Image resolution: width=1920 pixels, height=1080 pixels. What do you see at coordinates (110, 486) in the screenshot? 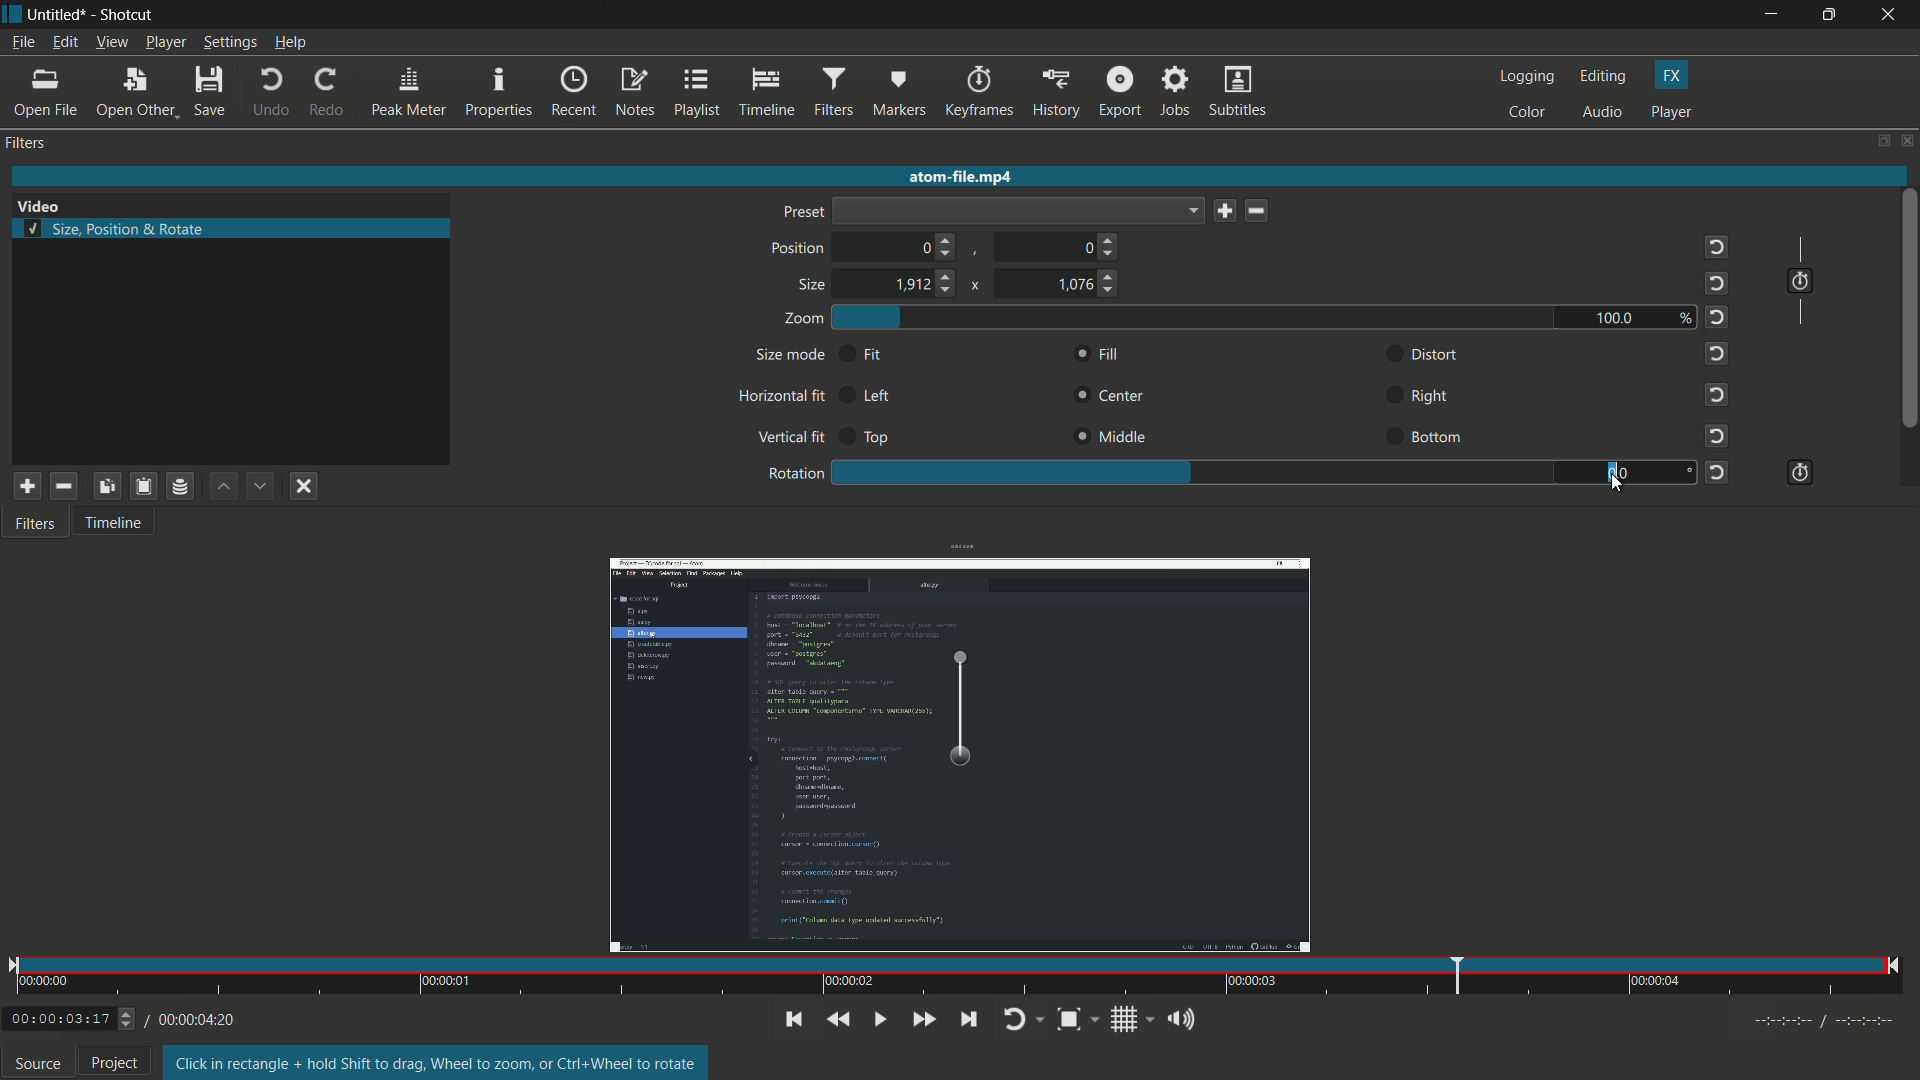
I see `copy selected filter` at bounding box center [110, 486].